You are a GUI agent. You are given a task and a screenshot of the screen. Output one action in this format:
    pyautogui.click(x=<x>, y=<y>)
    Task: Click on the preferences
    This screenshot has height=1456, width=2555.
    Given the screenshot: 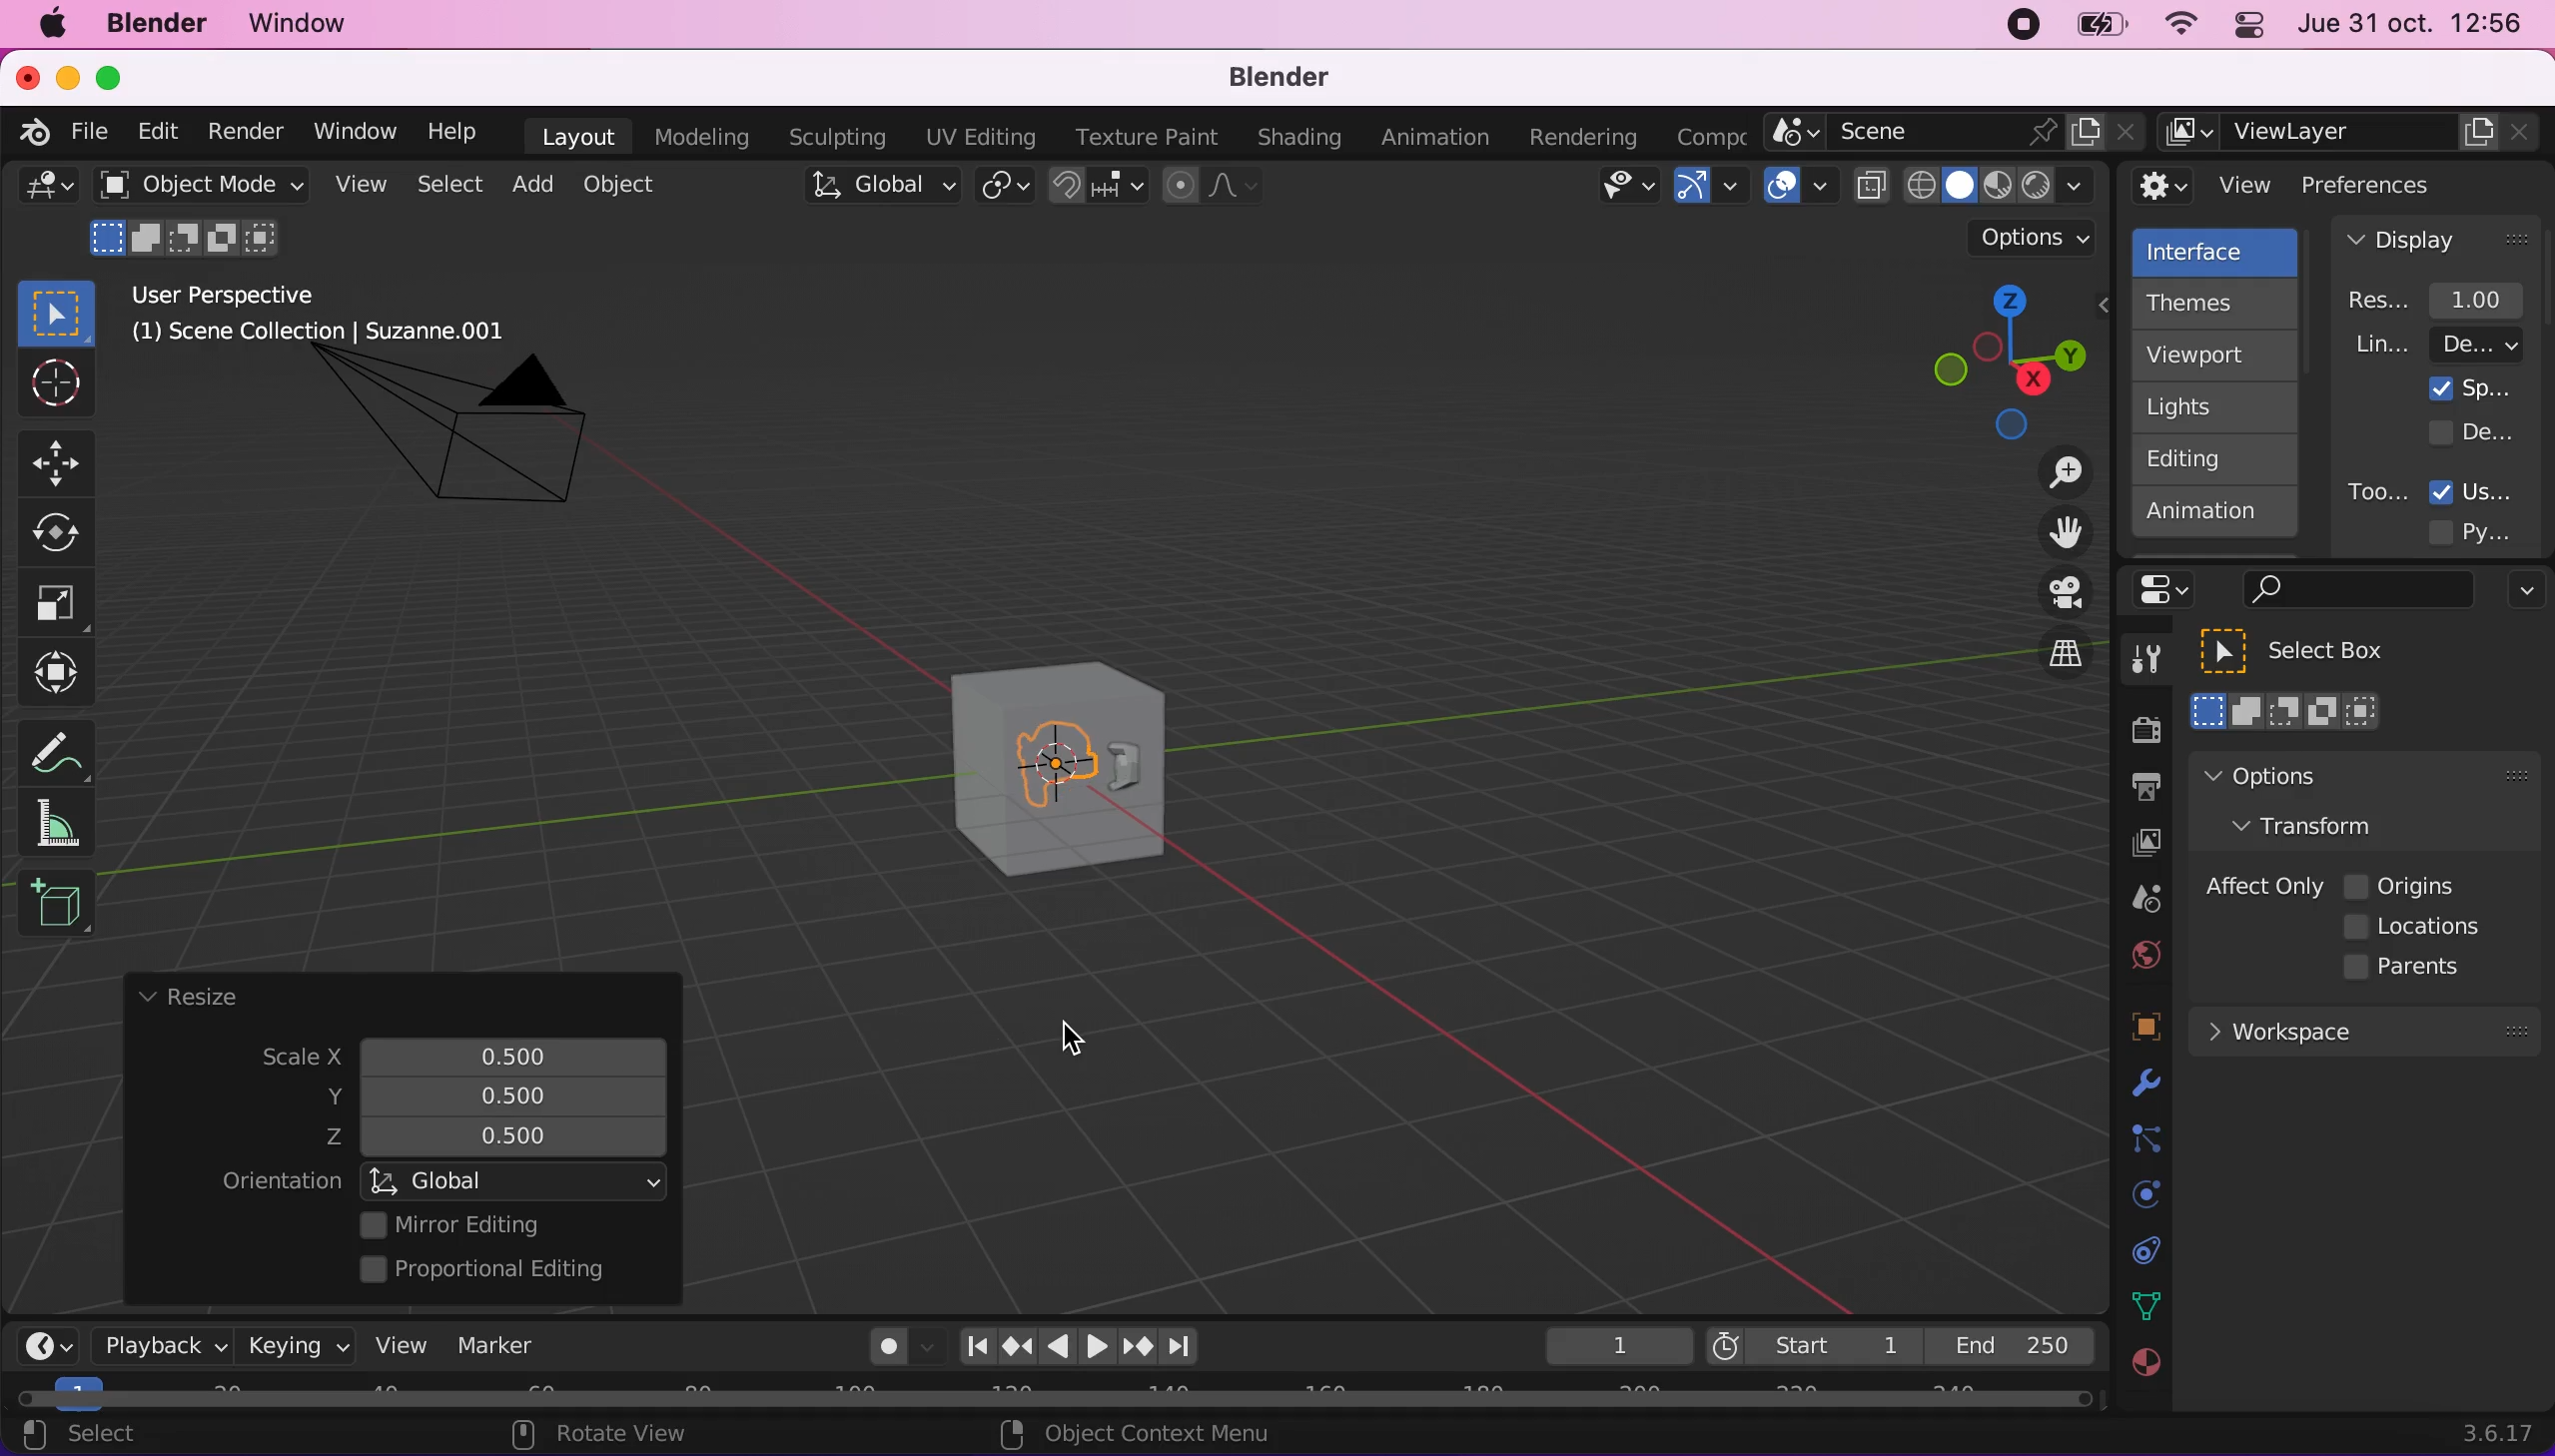 What is the action you would take?
    pyautogui.click(x=2400, y=184)
    